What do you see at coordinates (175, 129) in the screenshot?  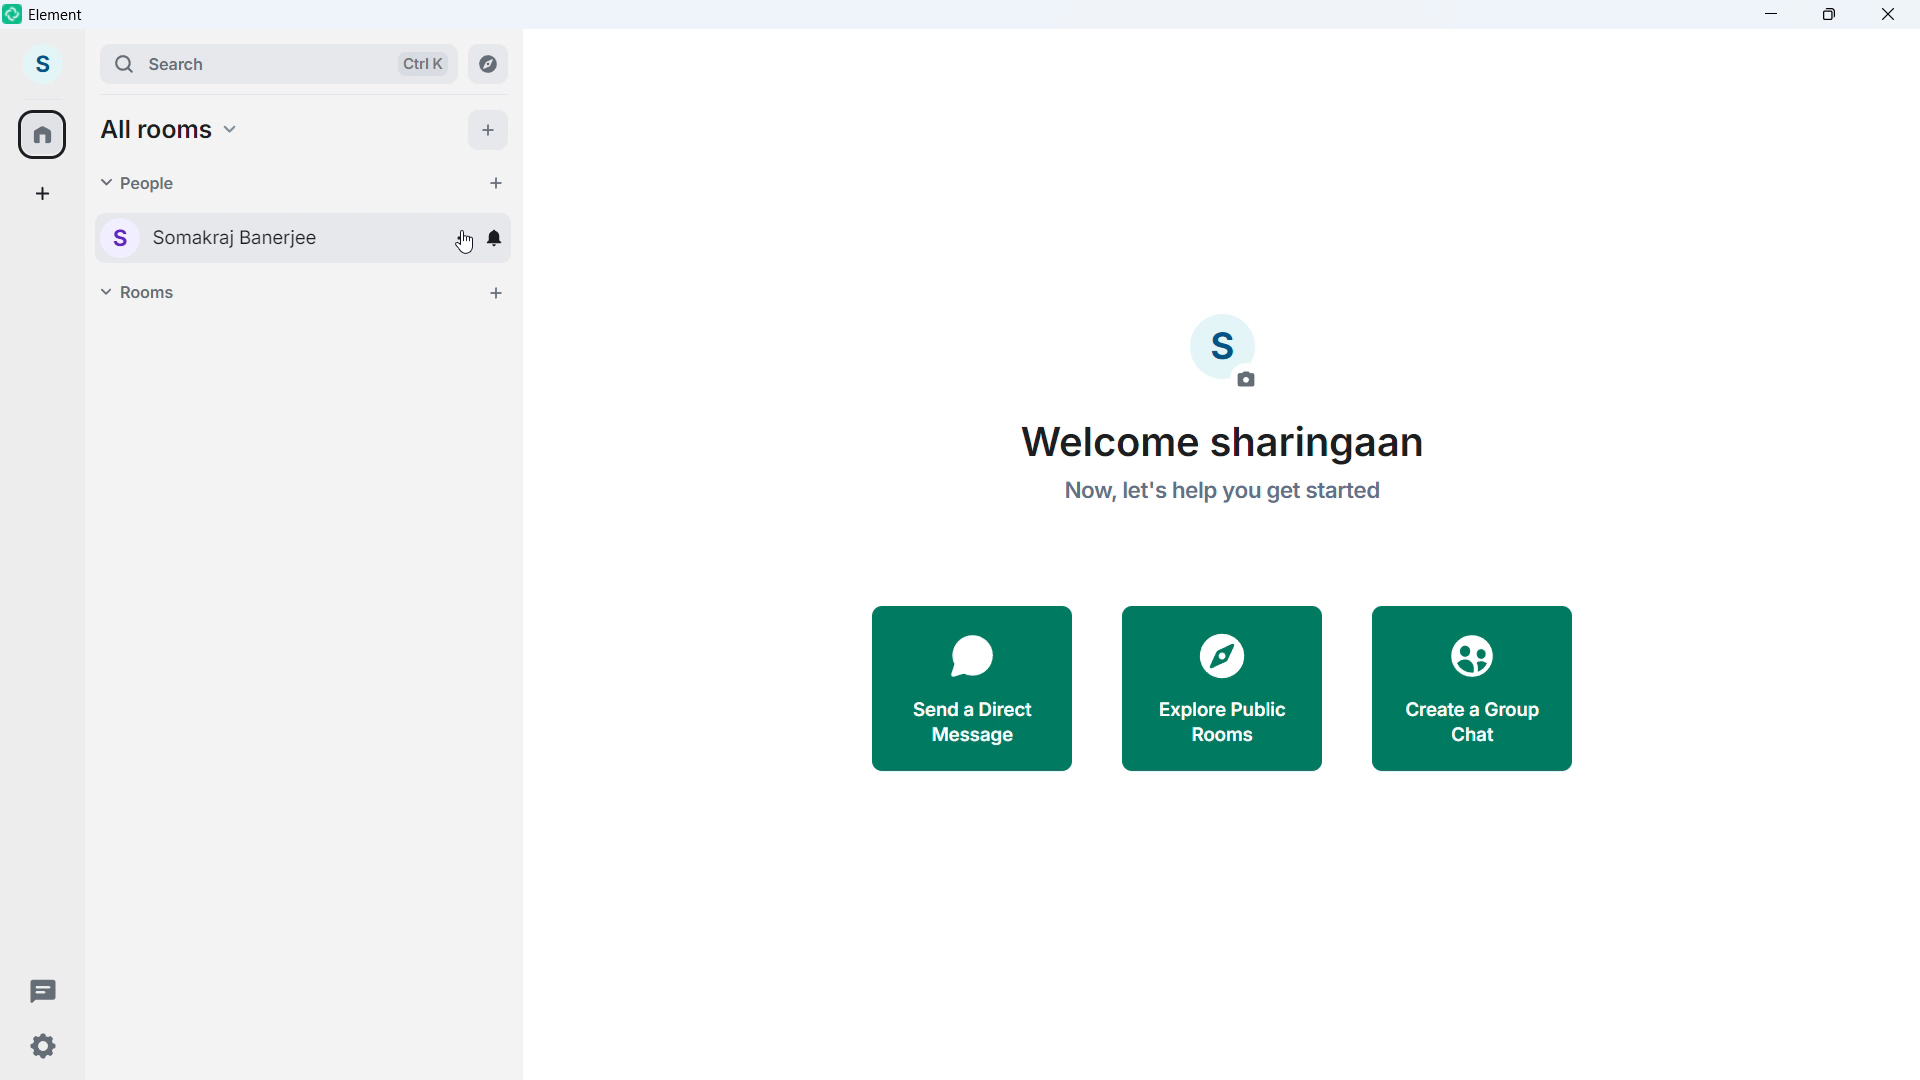 I see `all rooms` at bounding box center [175, 129].